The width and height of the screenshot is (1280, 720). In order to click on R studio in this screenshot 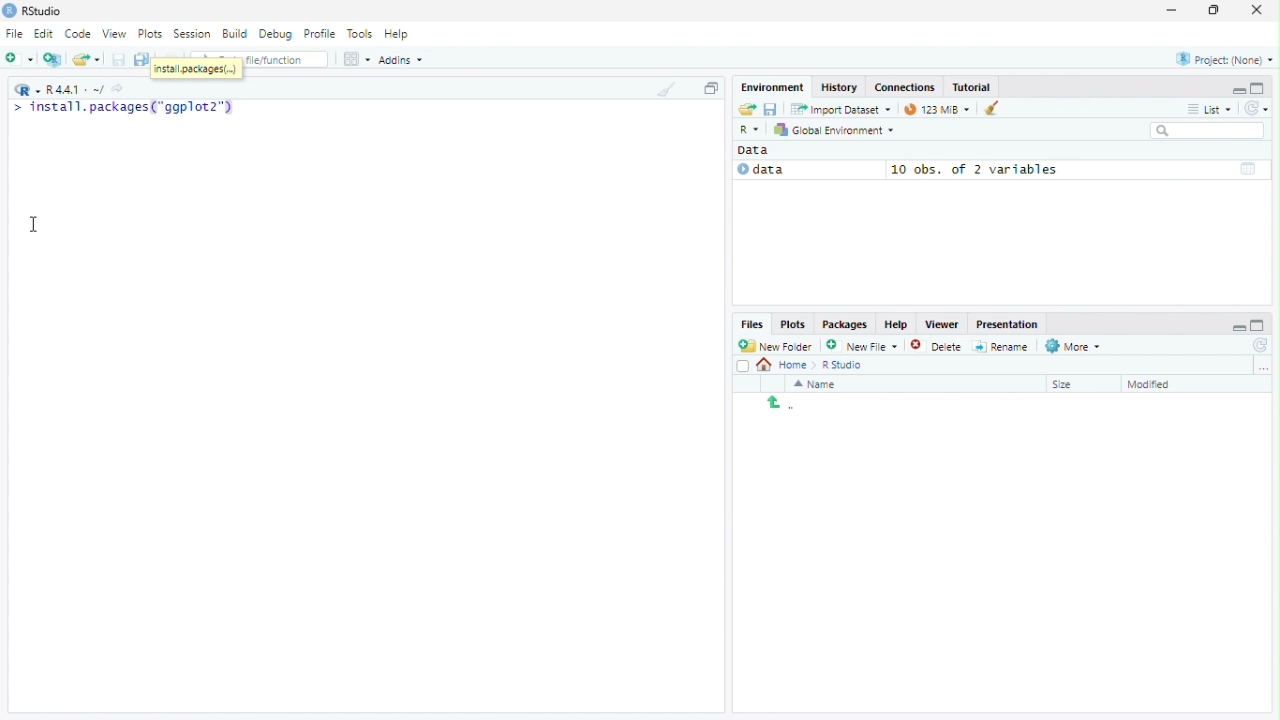, I will do `click(842, 365)`.